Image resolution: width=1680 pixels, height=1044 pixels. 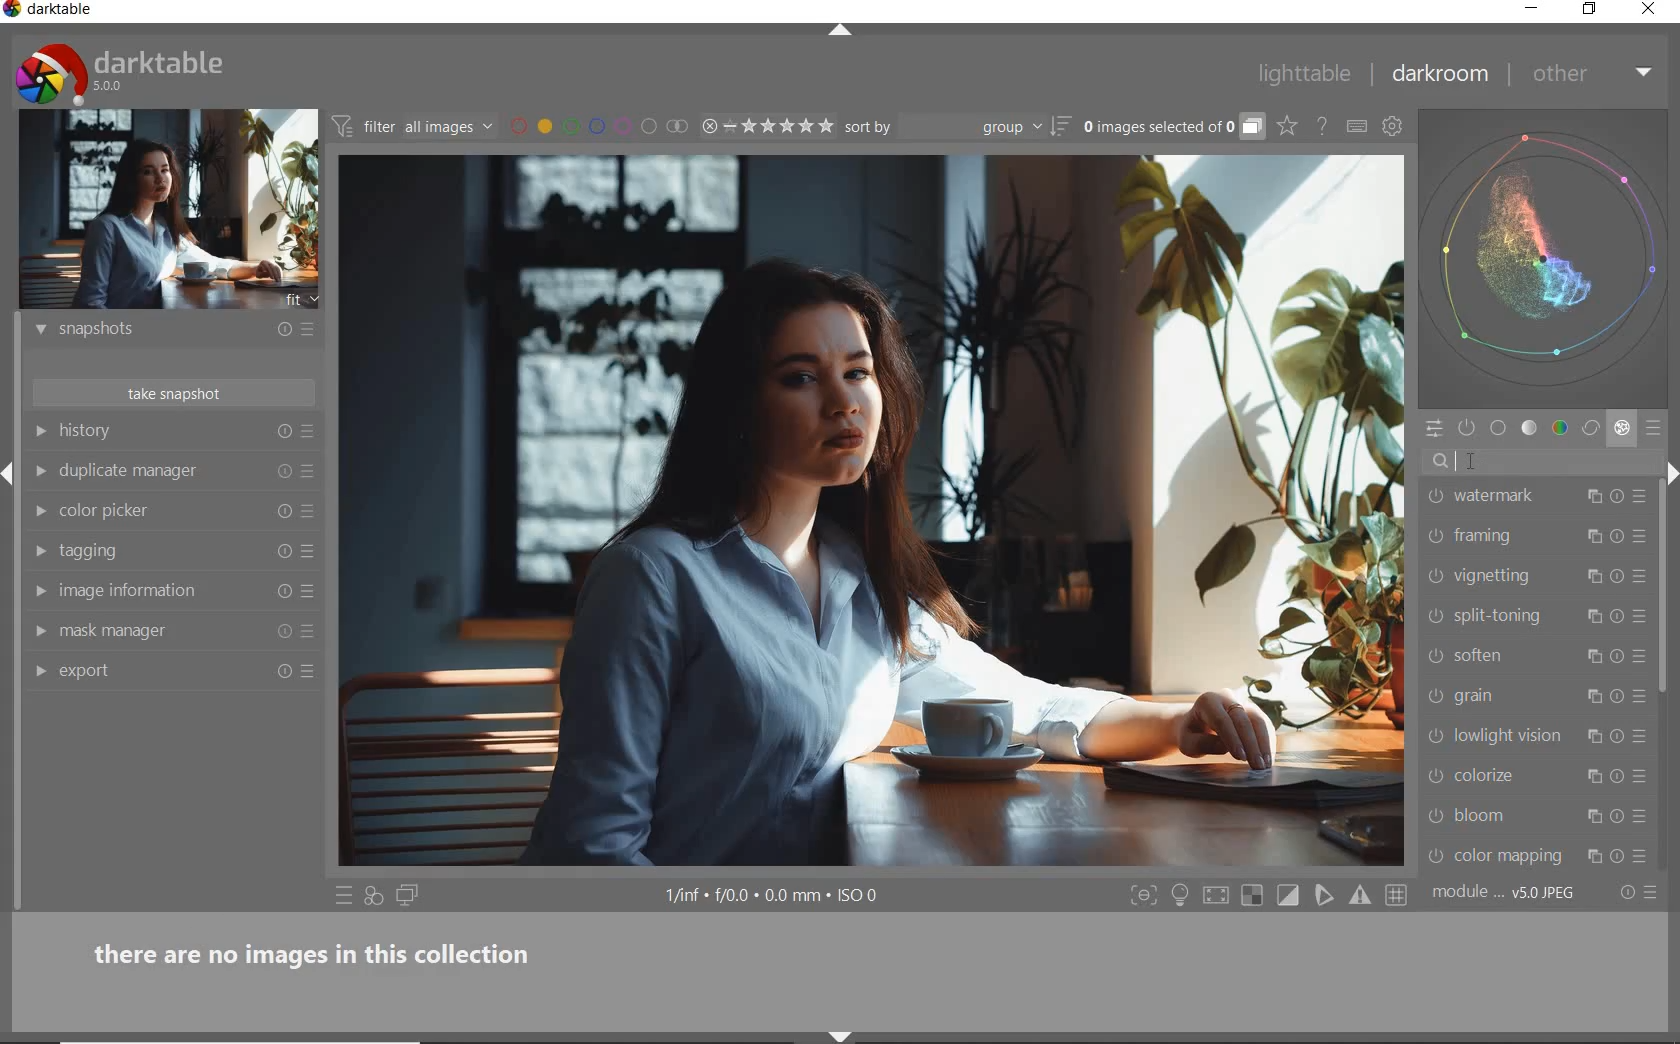 What do you see at coordinates (283, 635) in the screenshot?
I see `reset` at bounding box center [283, 635].